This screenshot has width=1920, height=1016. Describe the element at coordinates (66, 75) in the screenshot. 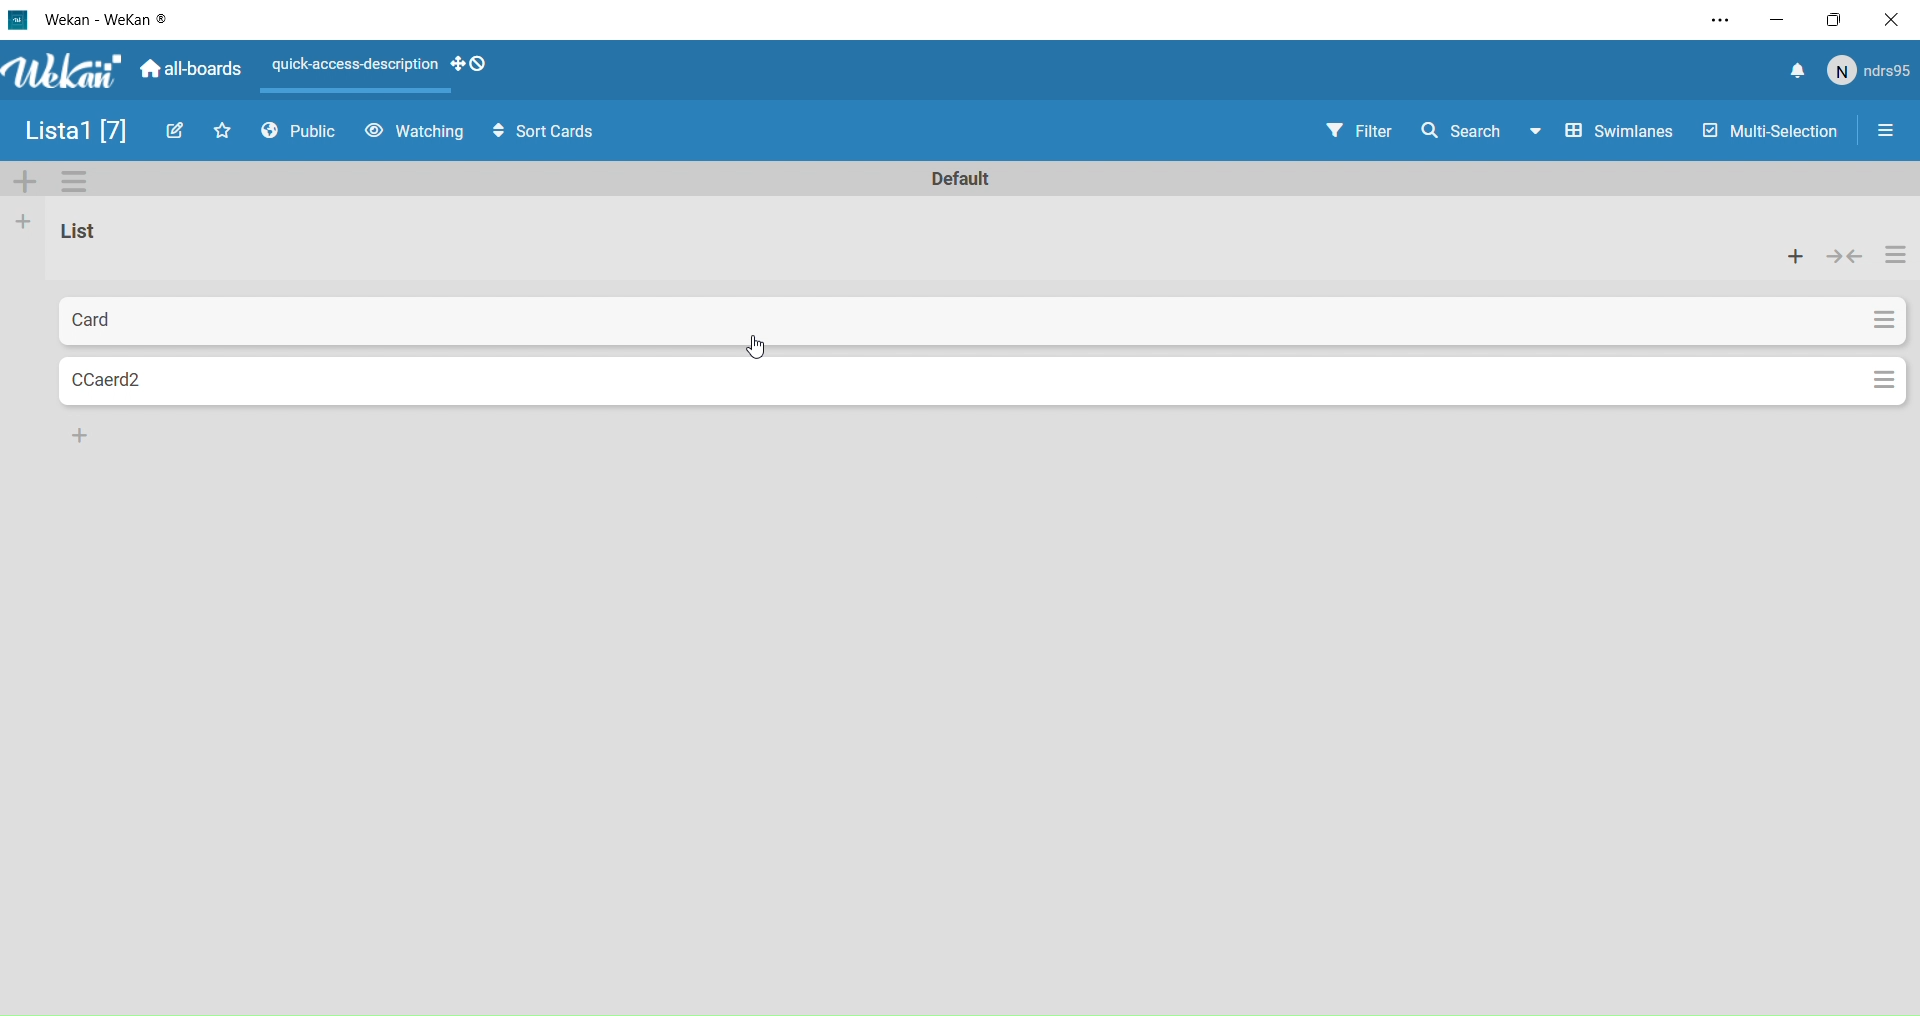

I see `WeKan` at that location.